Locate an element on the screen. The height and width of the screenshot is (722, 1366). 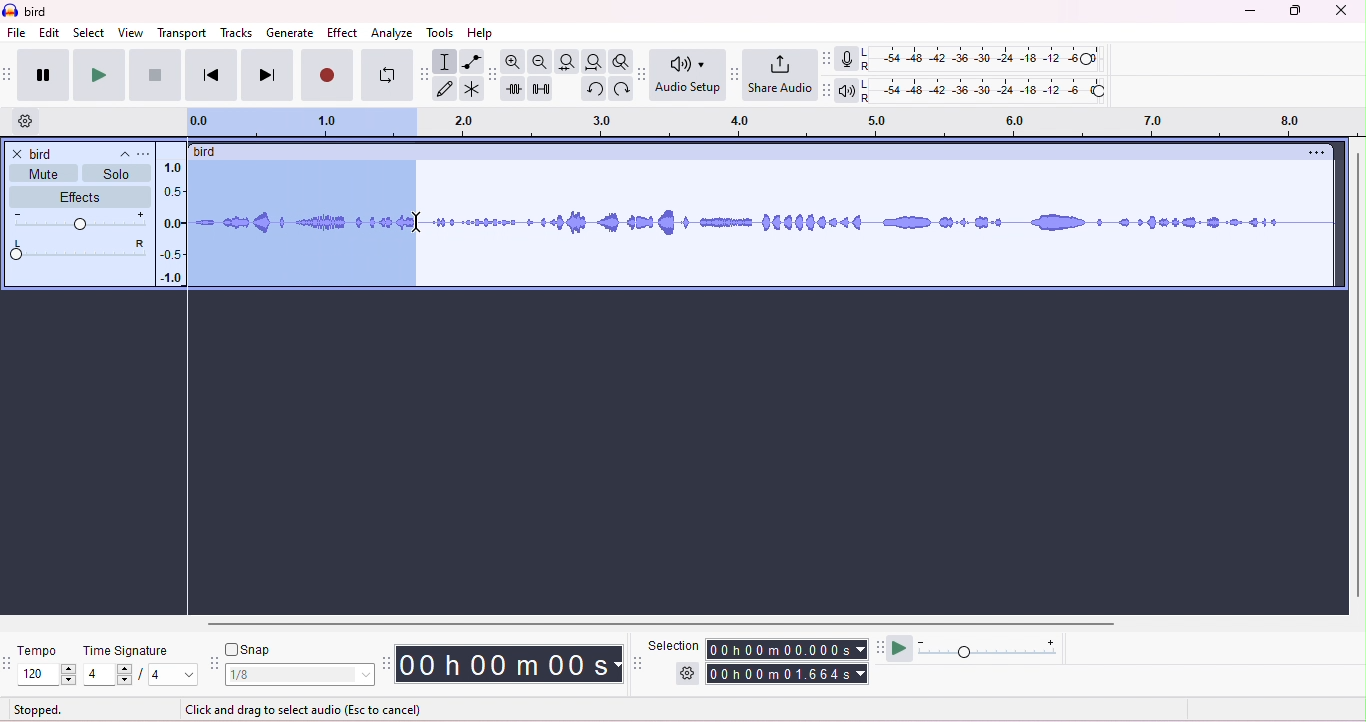
tools tool bar is located at coordinates (423, 73).